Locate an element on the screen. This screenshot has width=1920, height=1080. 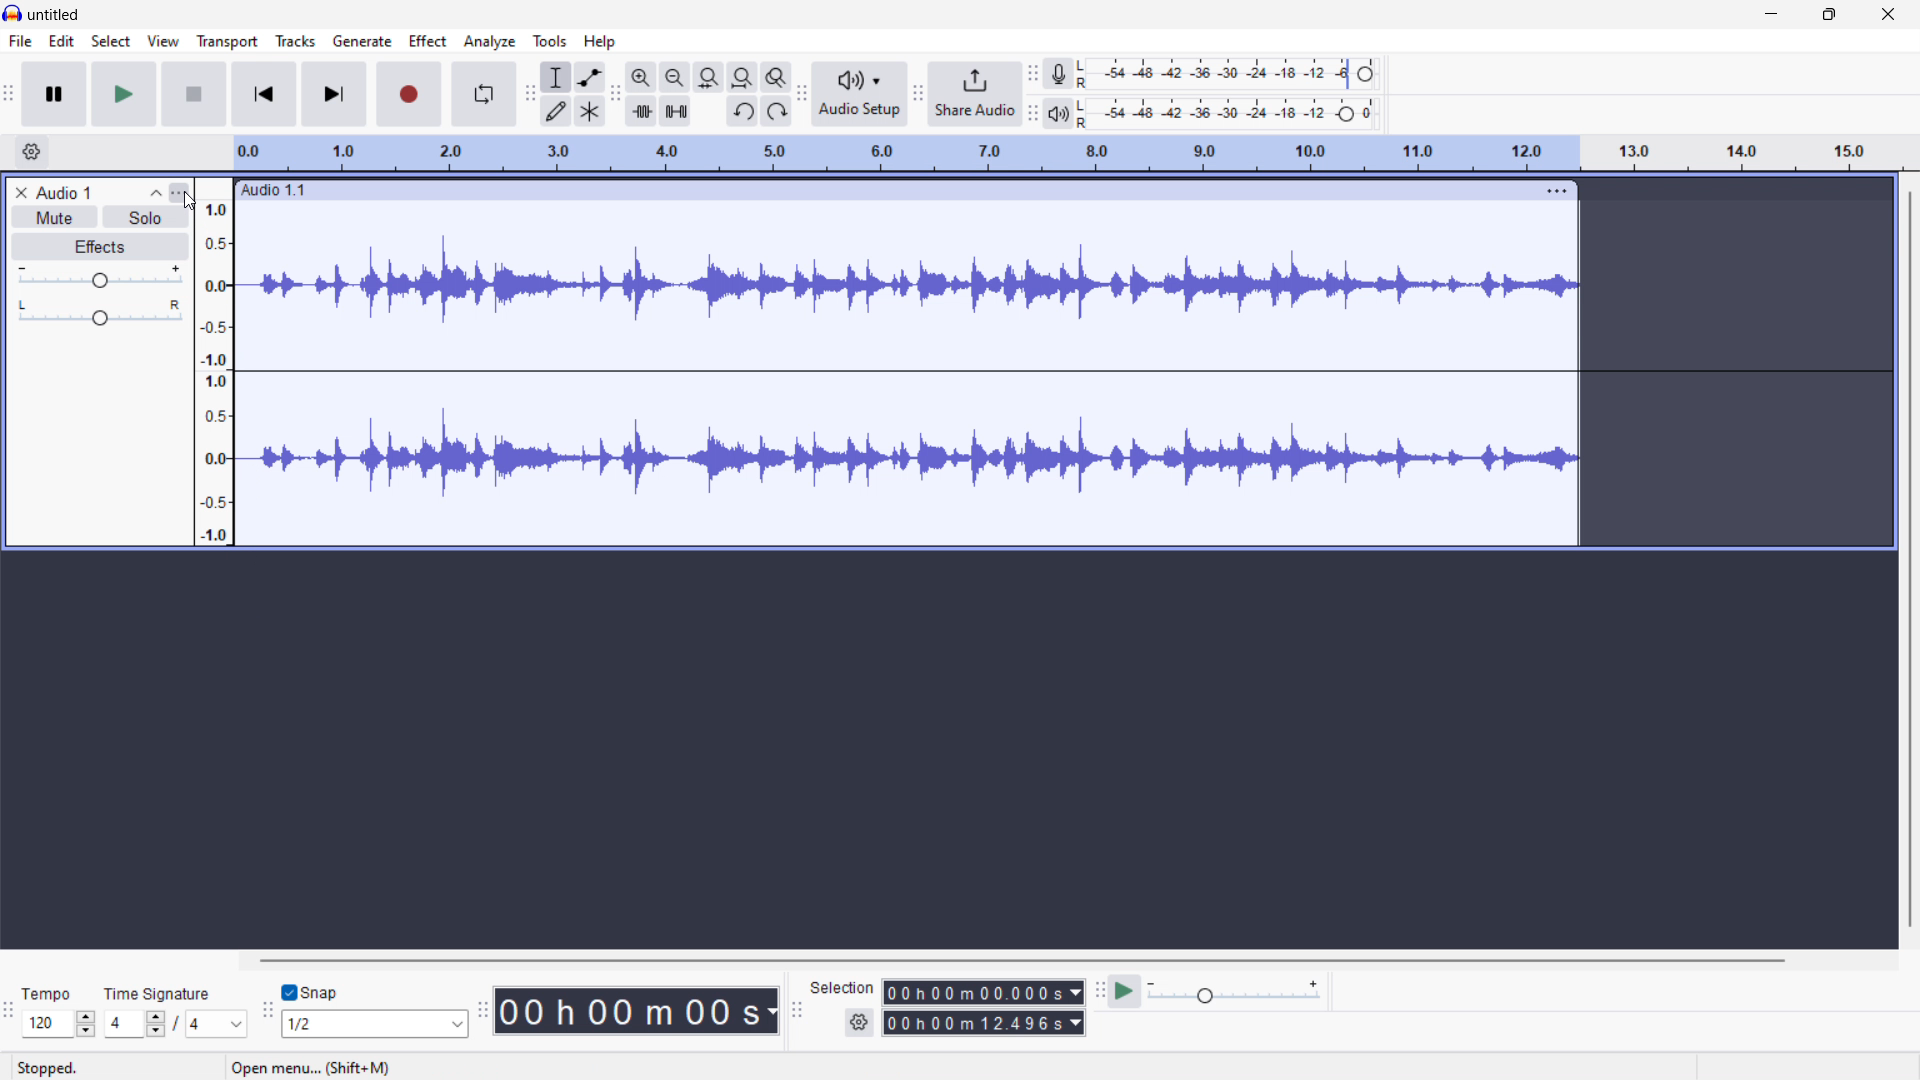
record is located at coordinates (409, 95).